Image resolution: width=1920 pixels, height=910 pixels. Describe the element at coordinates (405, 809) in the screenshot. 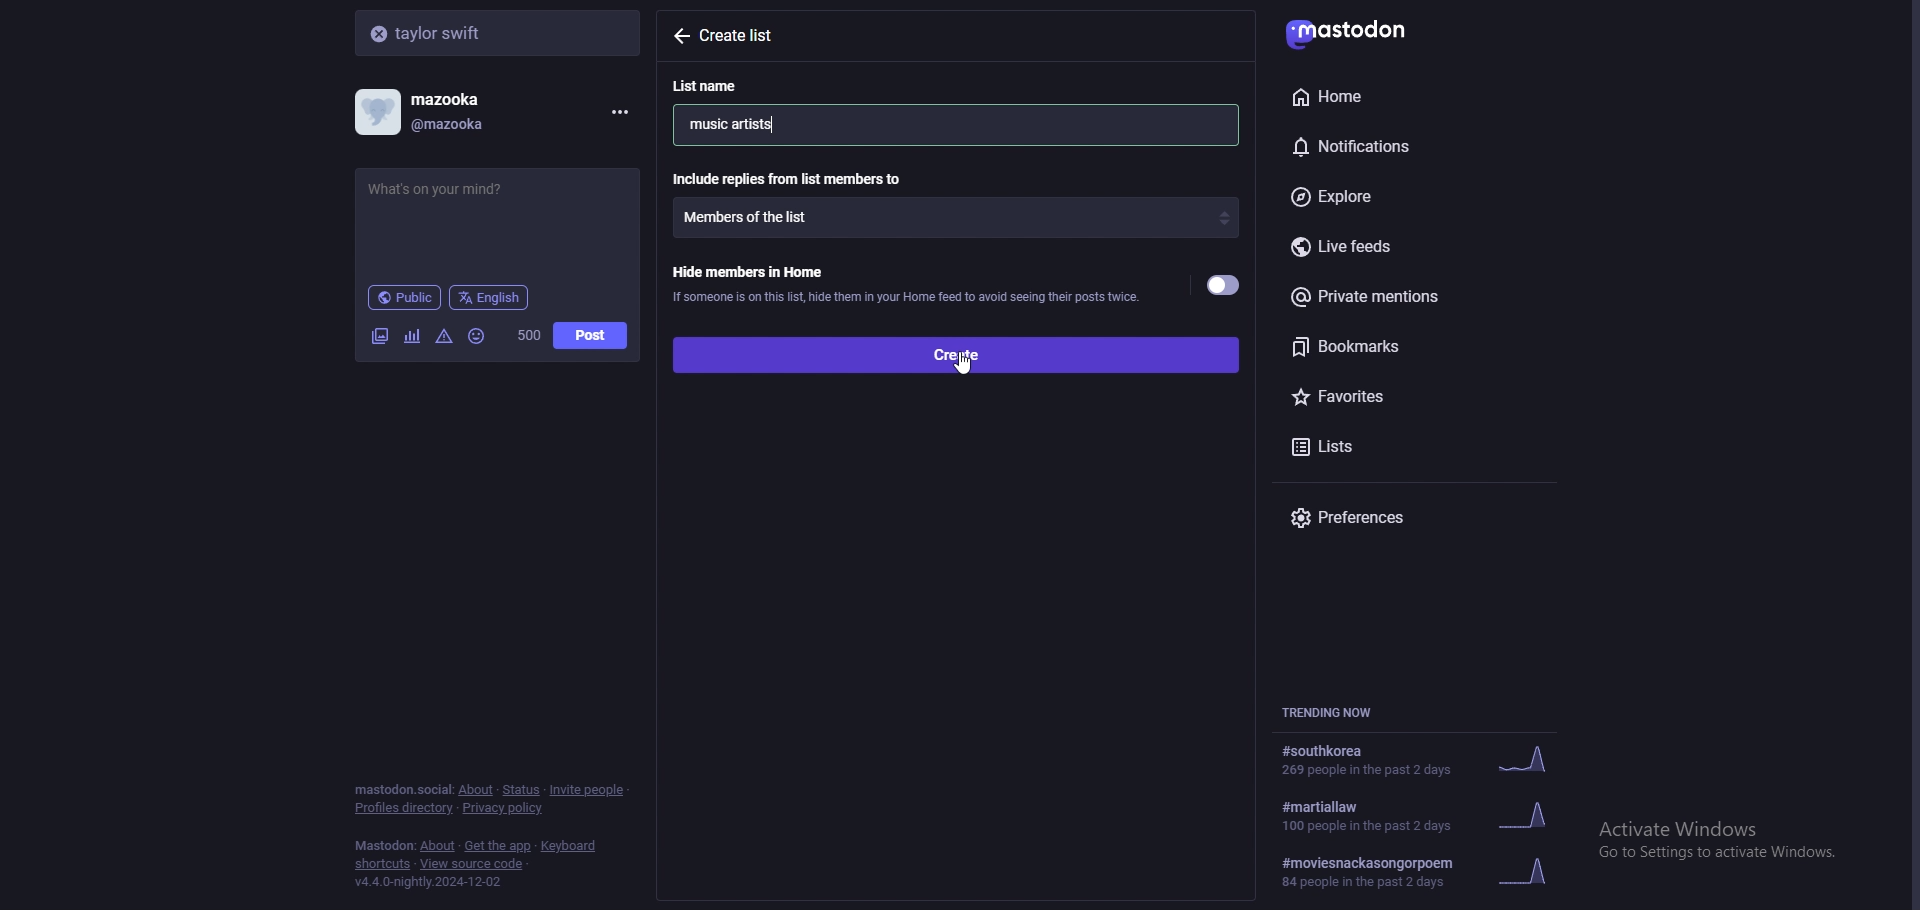

I see `profiles directory` at that location.